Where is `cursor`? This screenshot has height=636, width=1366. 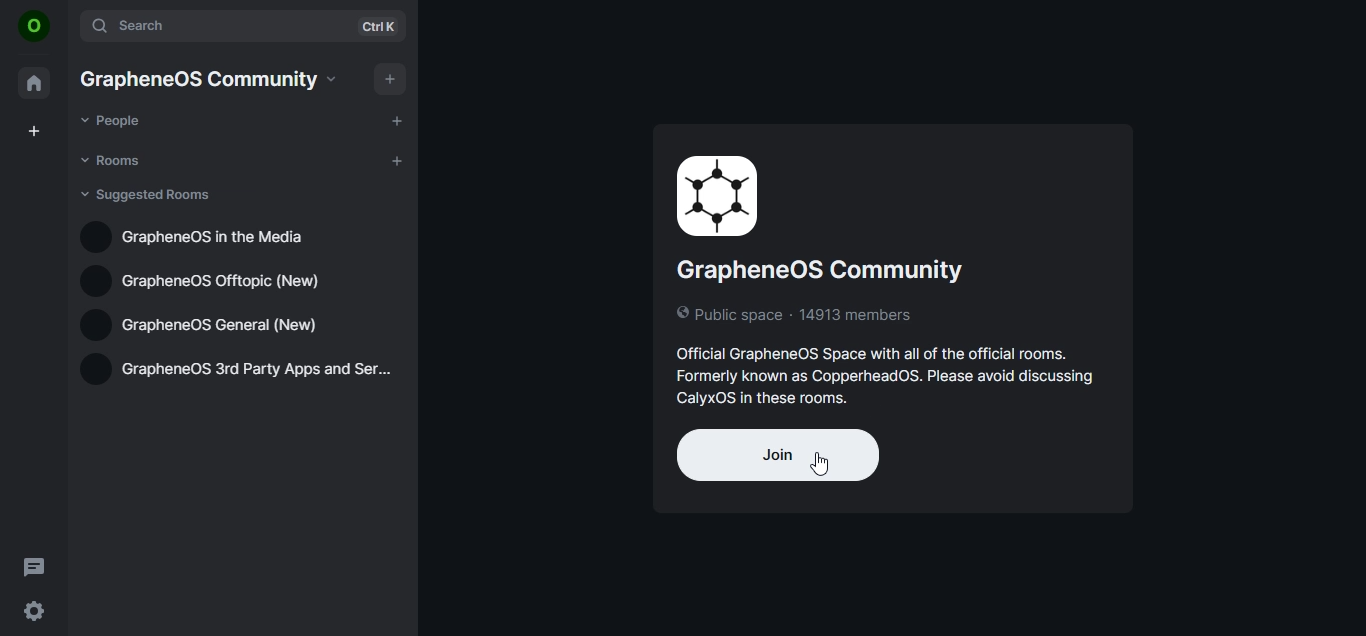
cursor is located at coordinates (829, 462).